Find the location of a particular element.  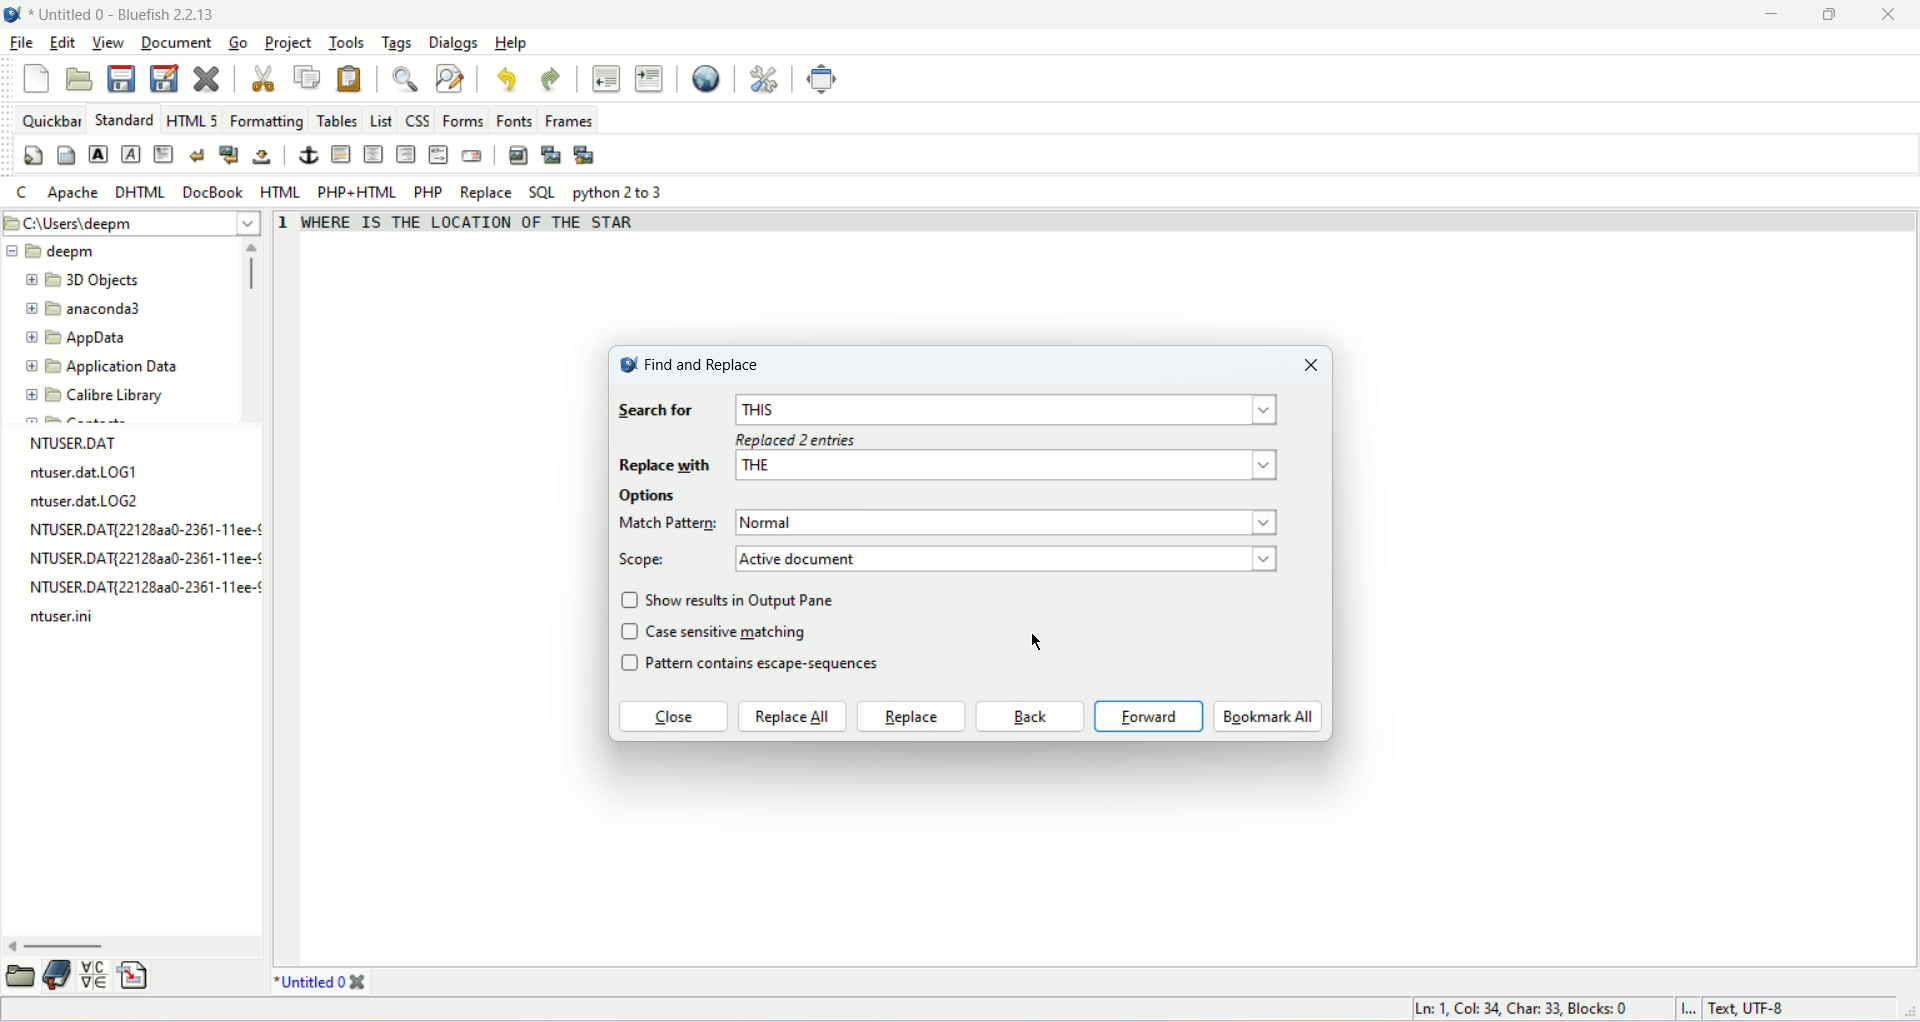

frames is located at coordinates (570, 122).